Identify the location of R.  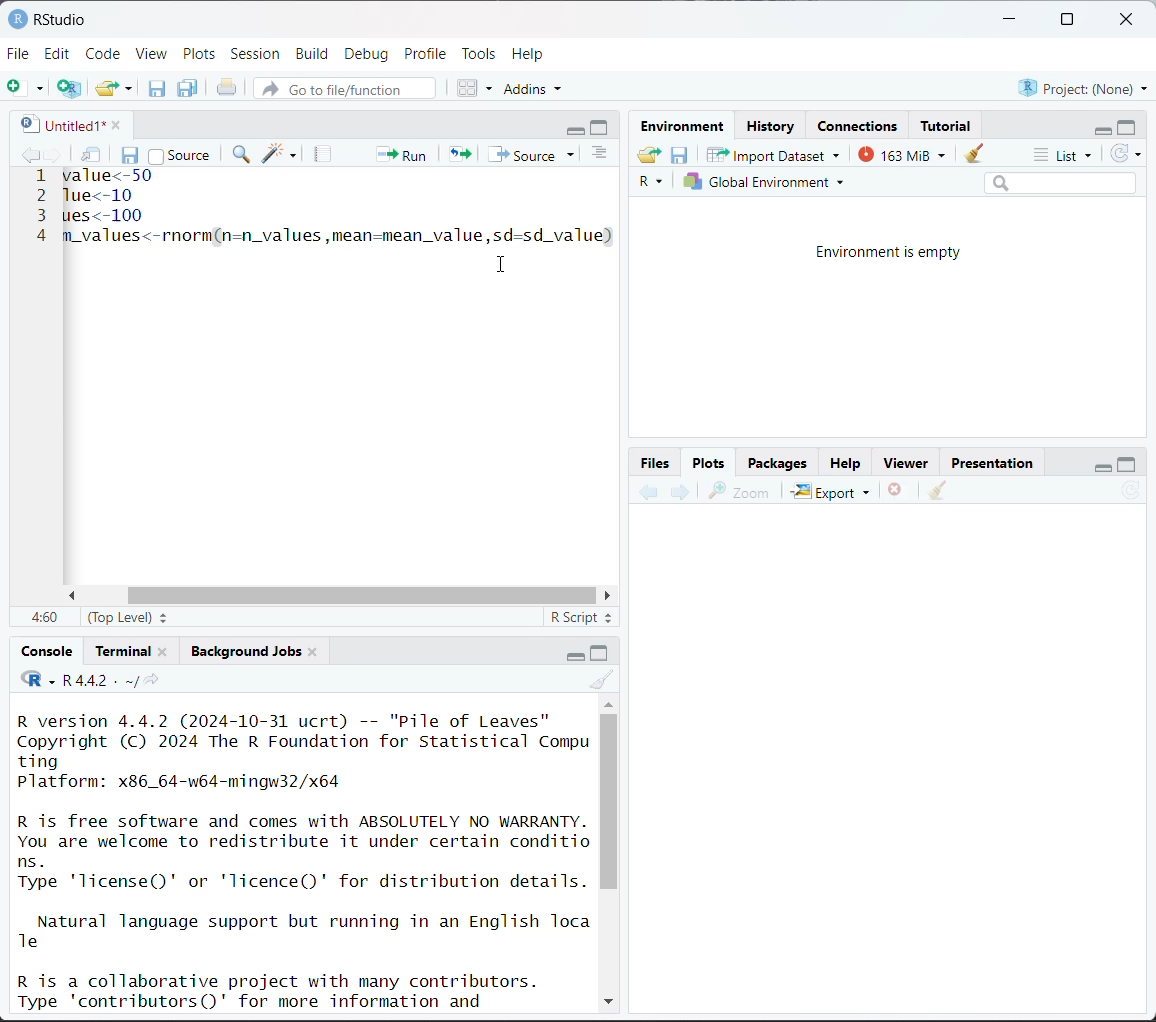
(654, 183).